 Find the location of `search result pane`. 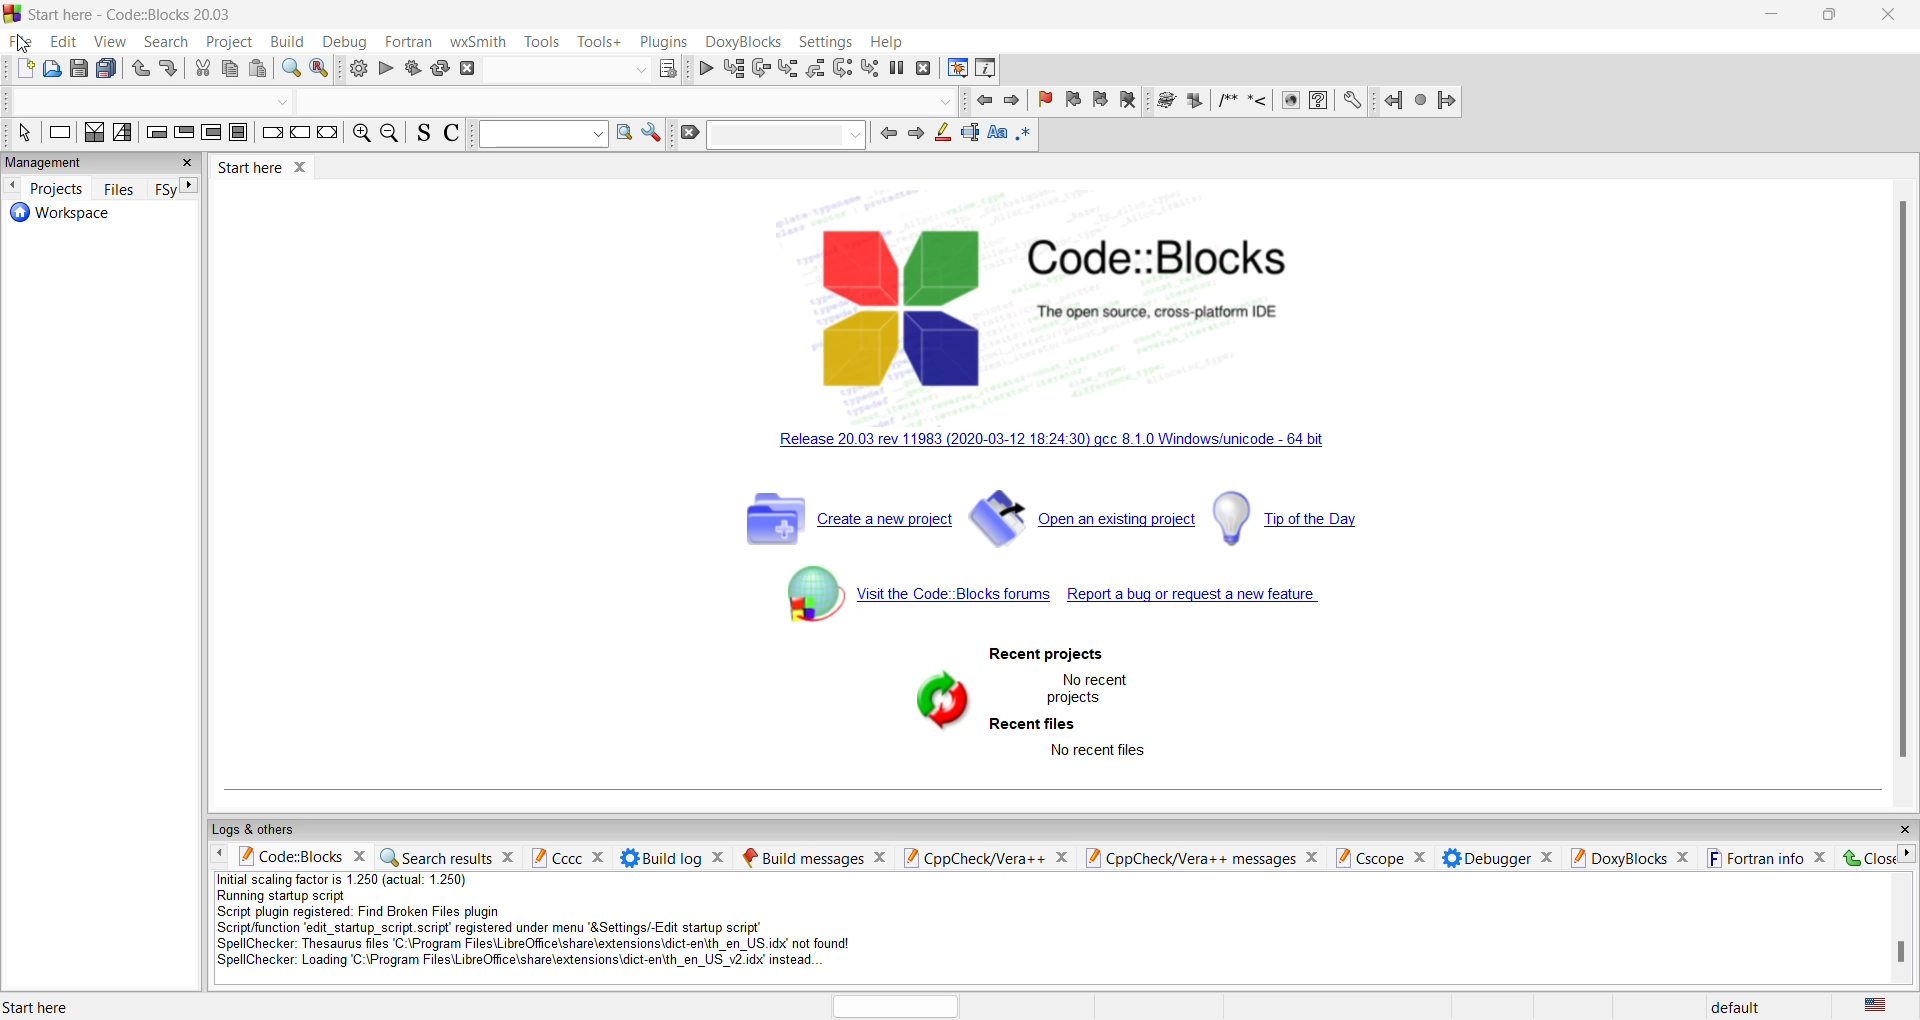

search result pane is located at coordinates (449, 855).